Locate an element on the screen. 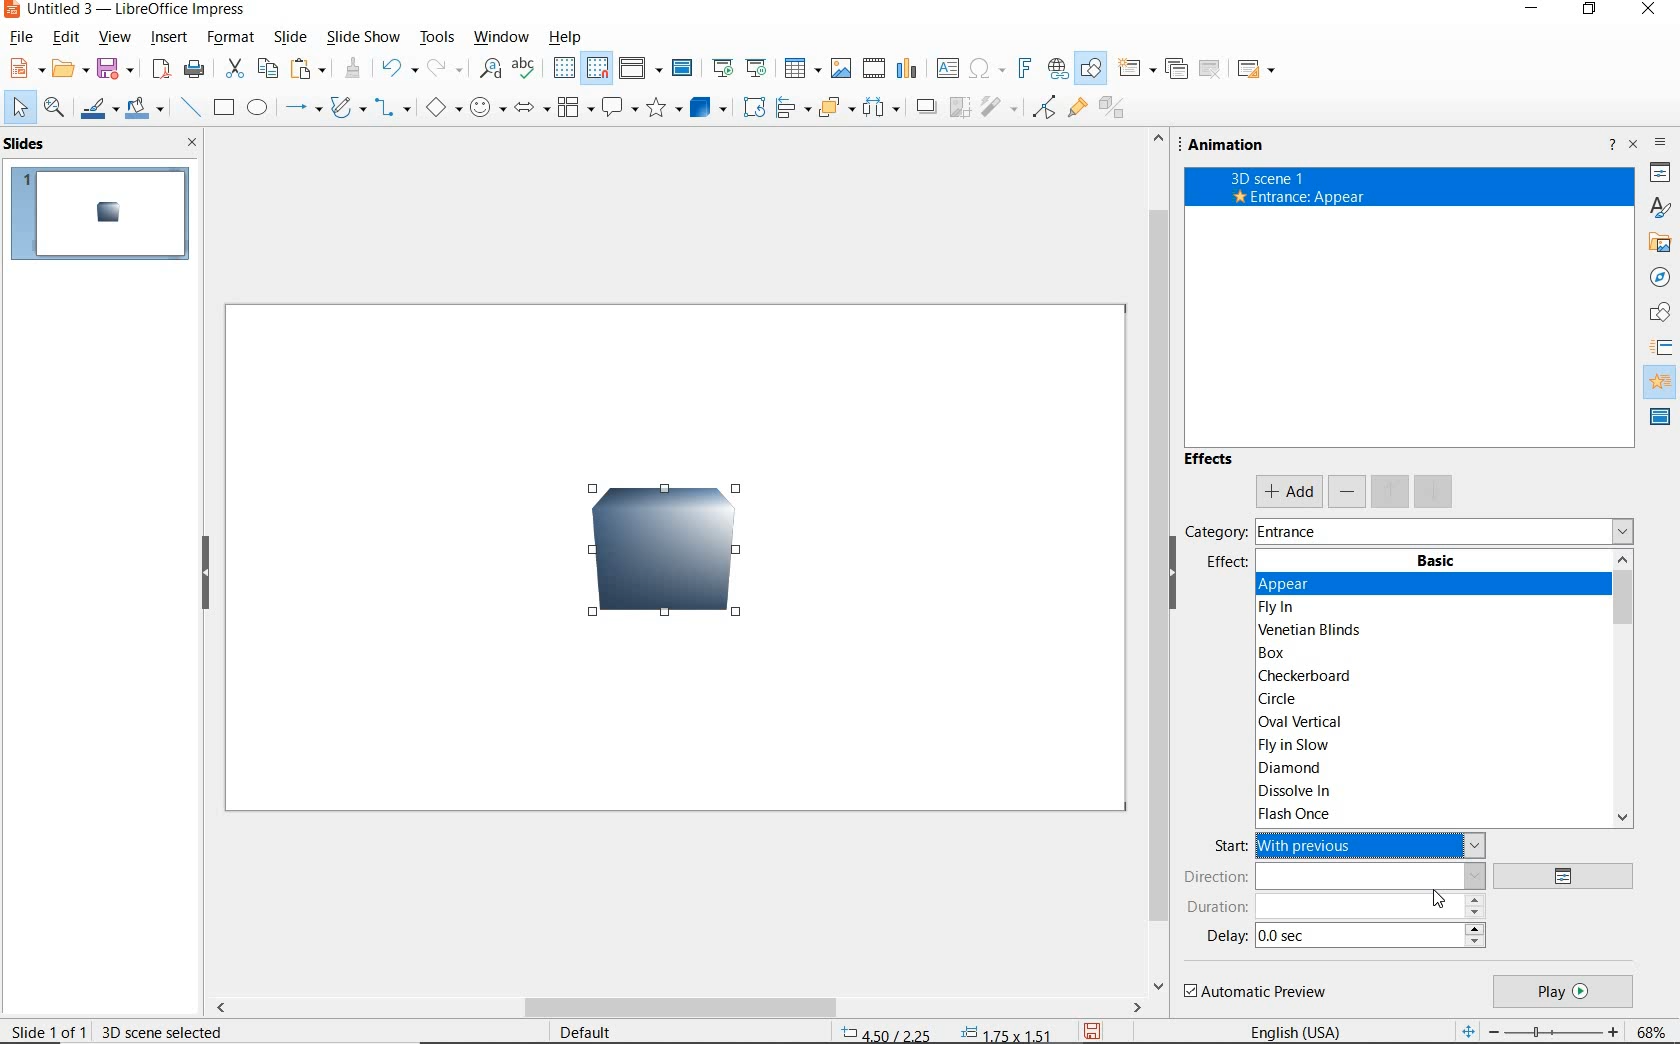  clone formatting is located at coordinates (355, 69).